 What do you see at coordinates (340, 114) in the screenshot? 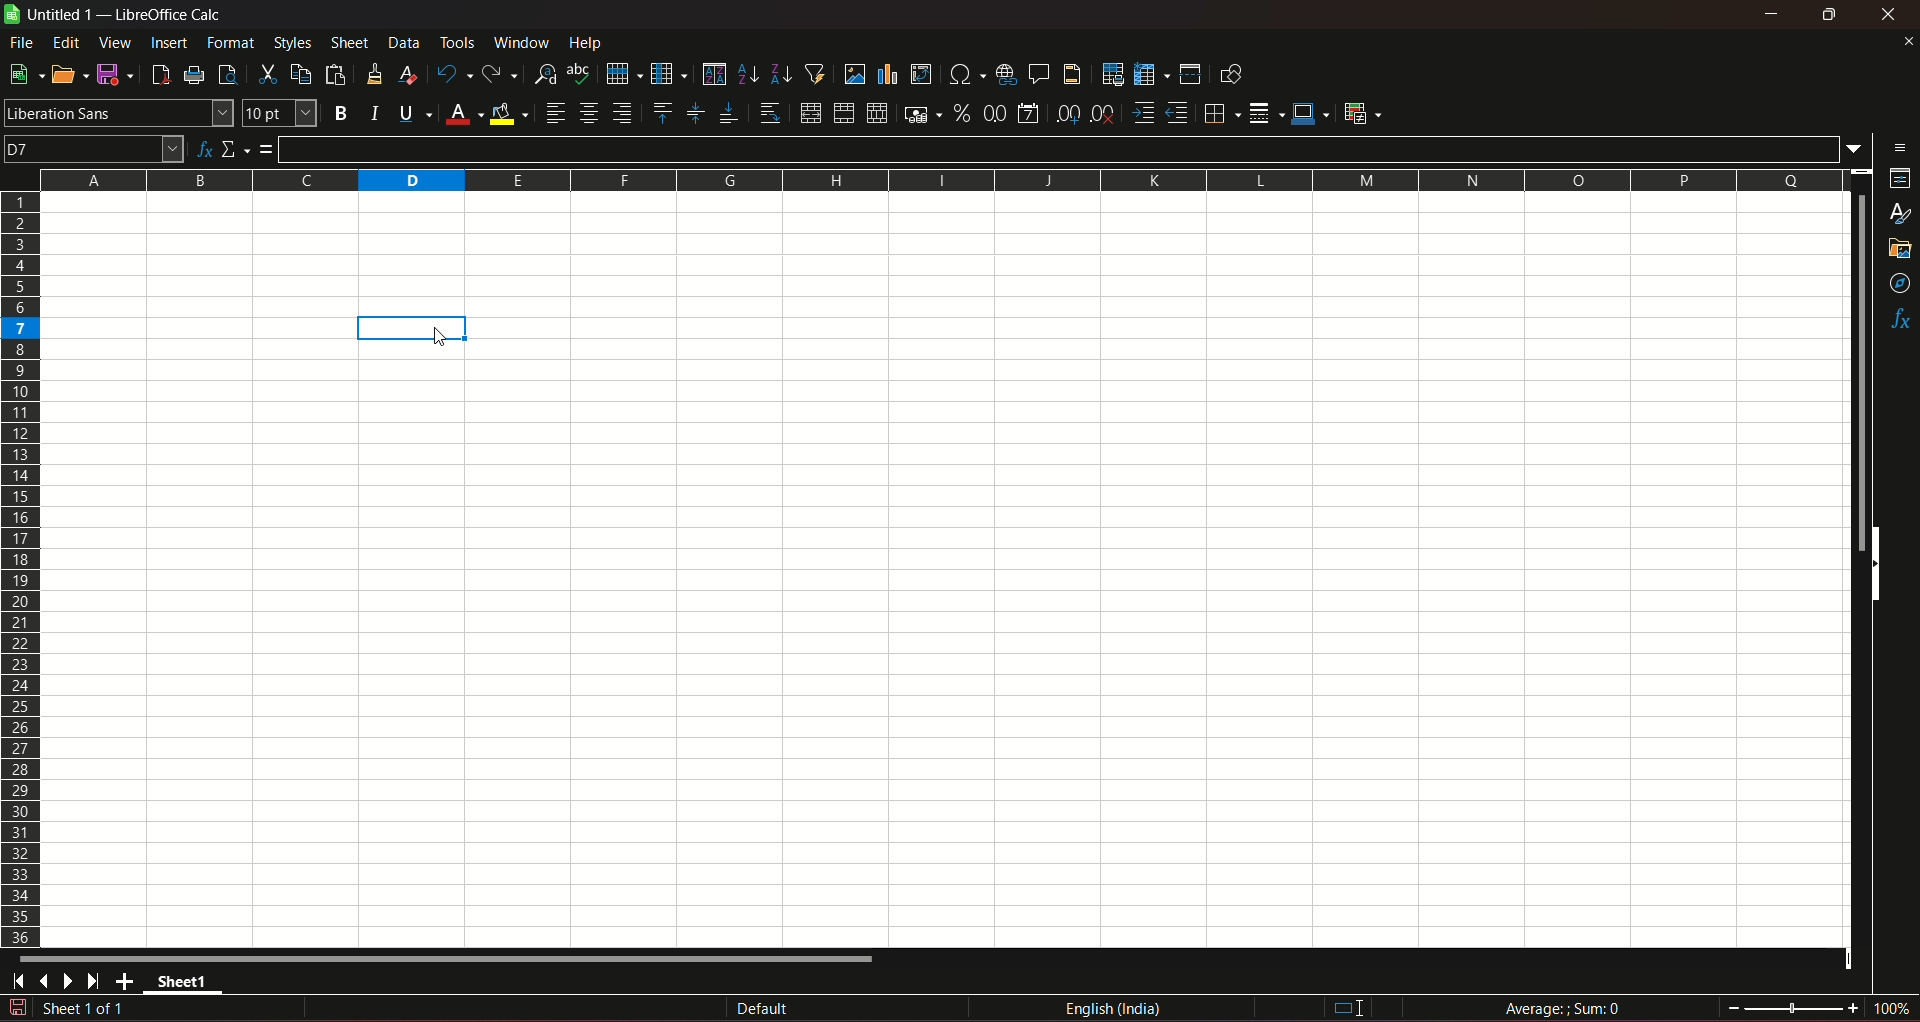
I see `bold` at bounding box center [340, 114].